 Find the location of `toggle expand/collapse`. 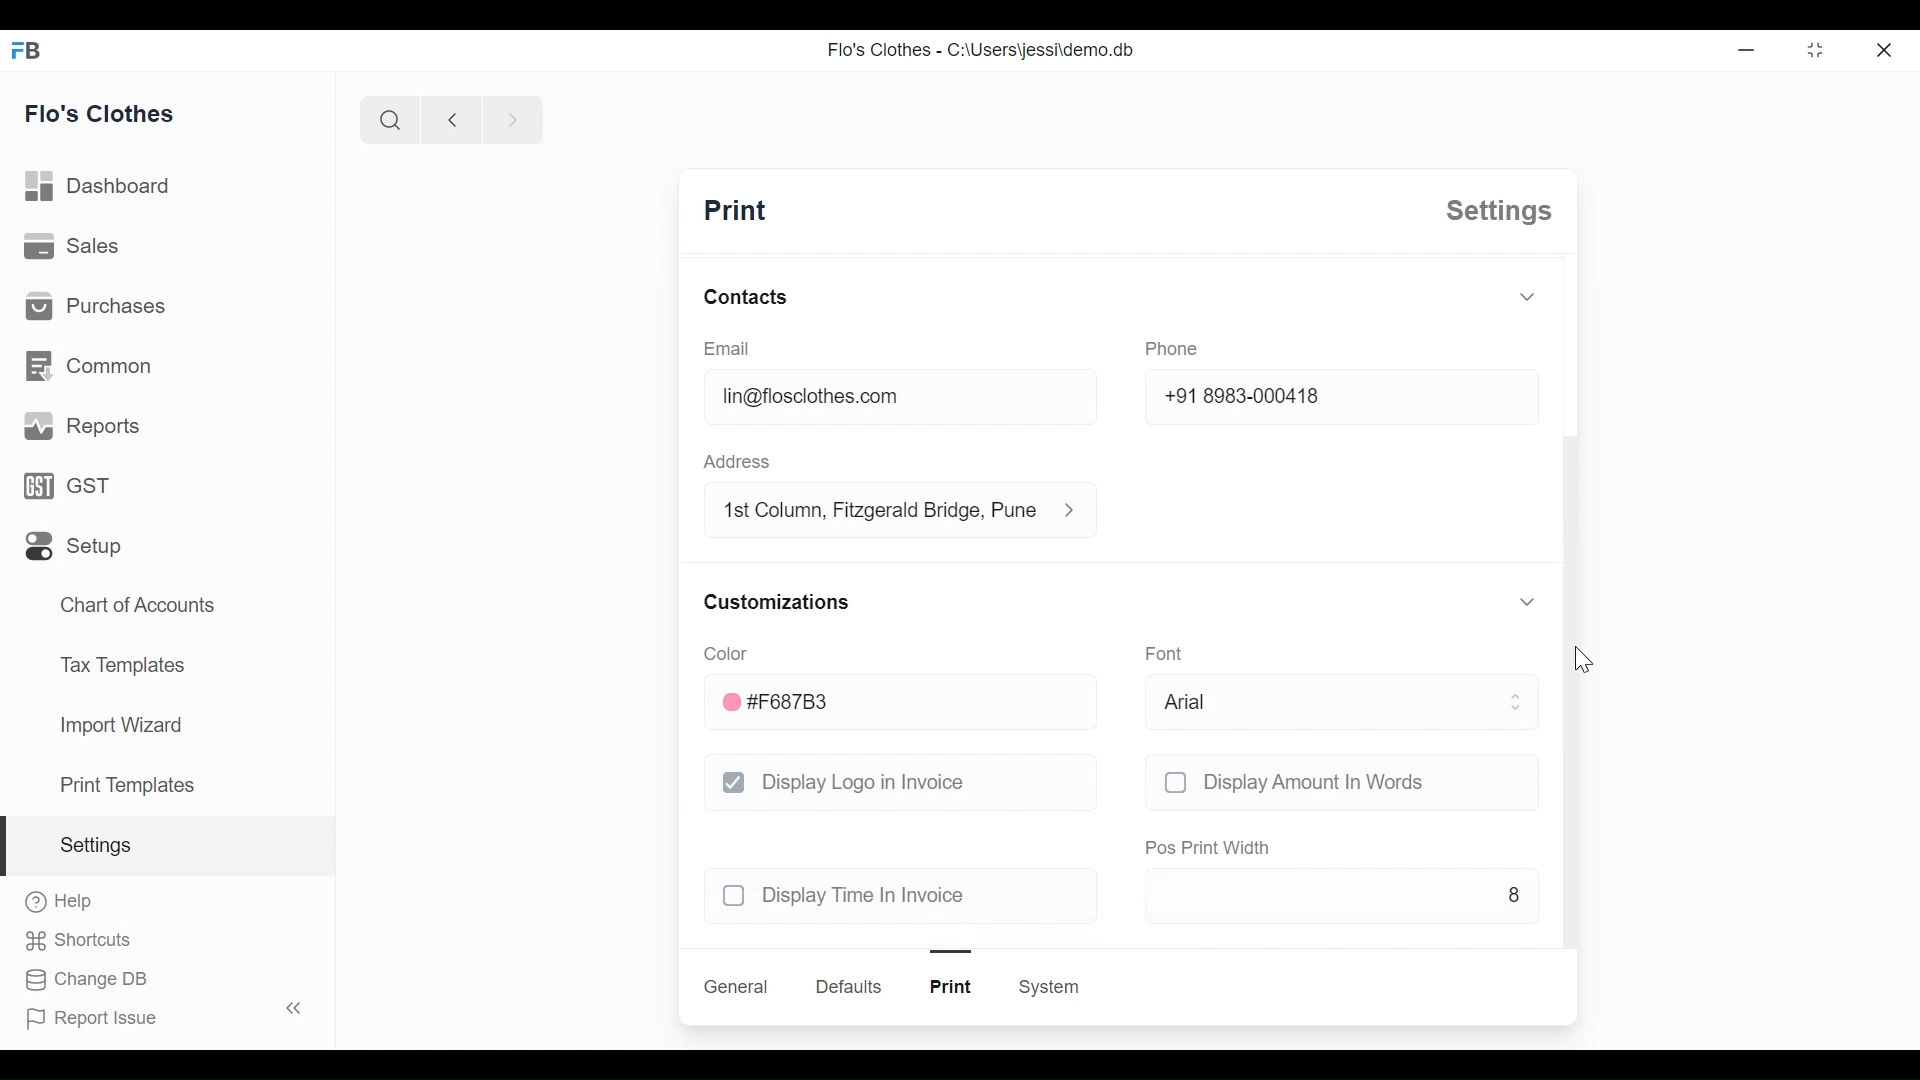

toggle expand/collapse is located at coordinates (1524, 601).